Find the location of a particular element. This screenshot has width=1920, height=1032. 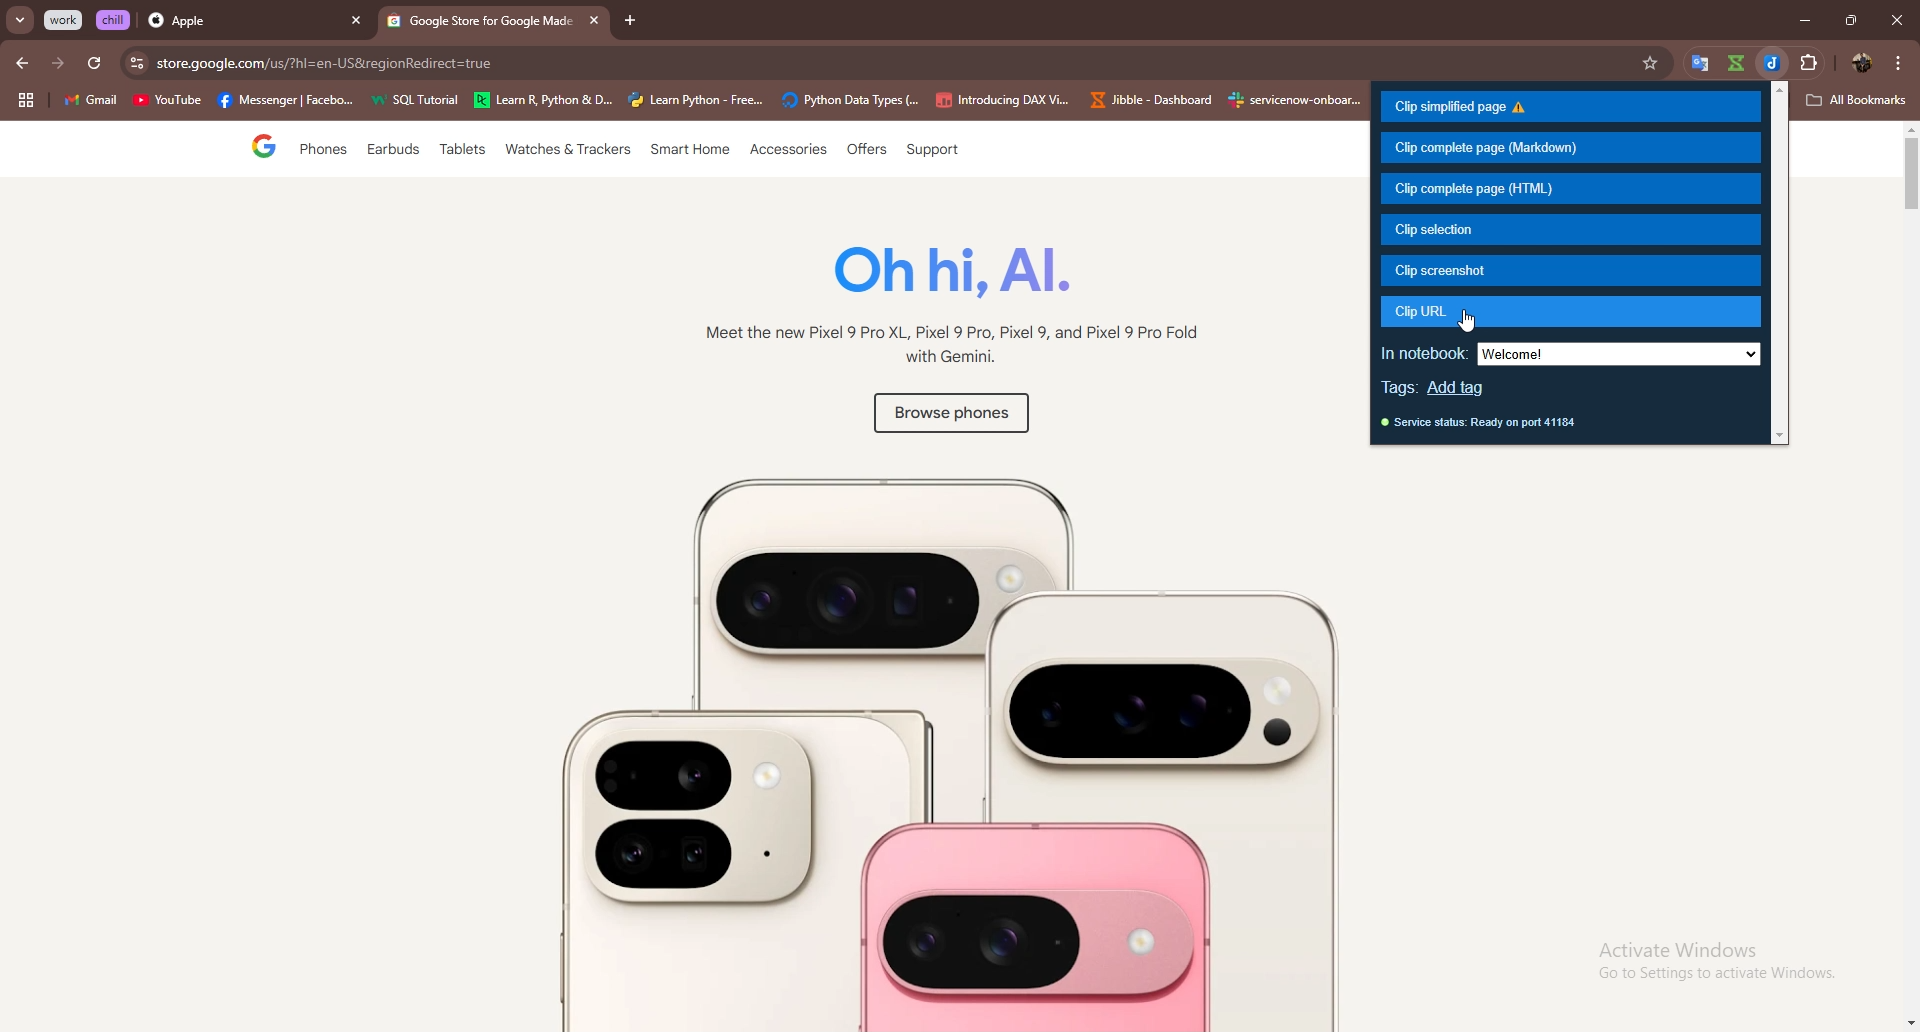

back is located at coordinates (24, 63).